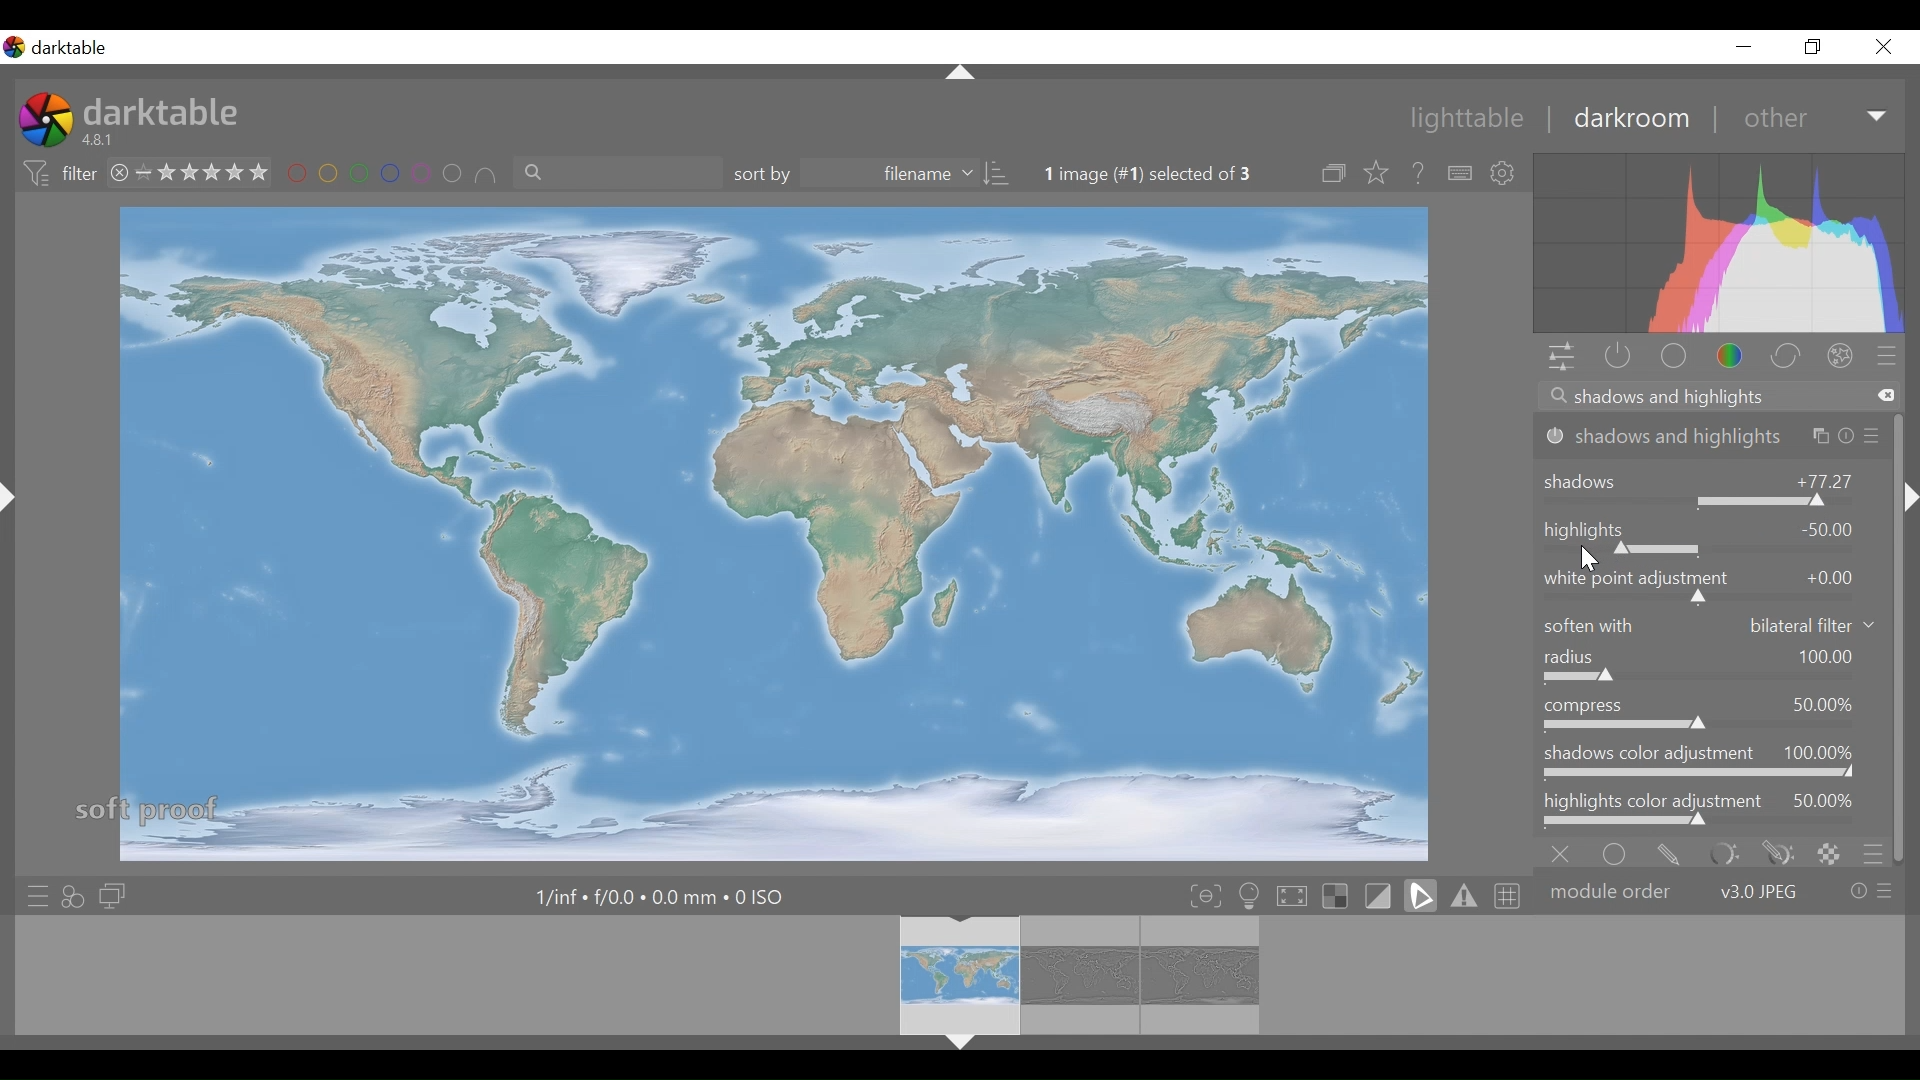 The width and height of the screenshot is (1920, 1080). I want to click on image selected out of, so click(1166, 174).